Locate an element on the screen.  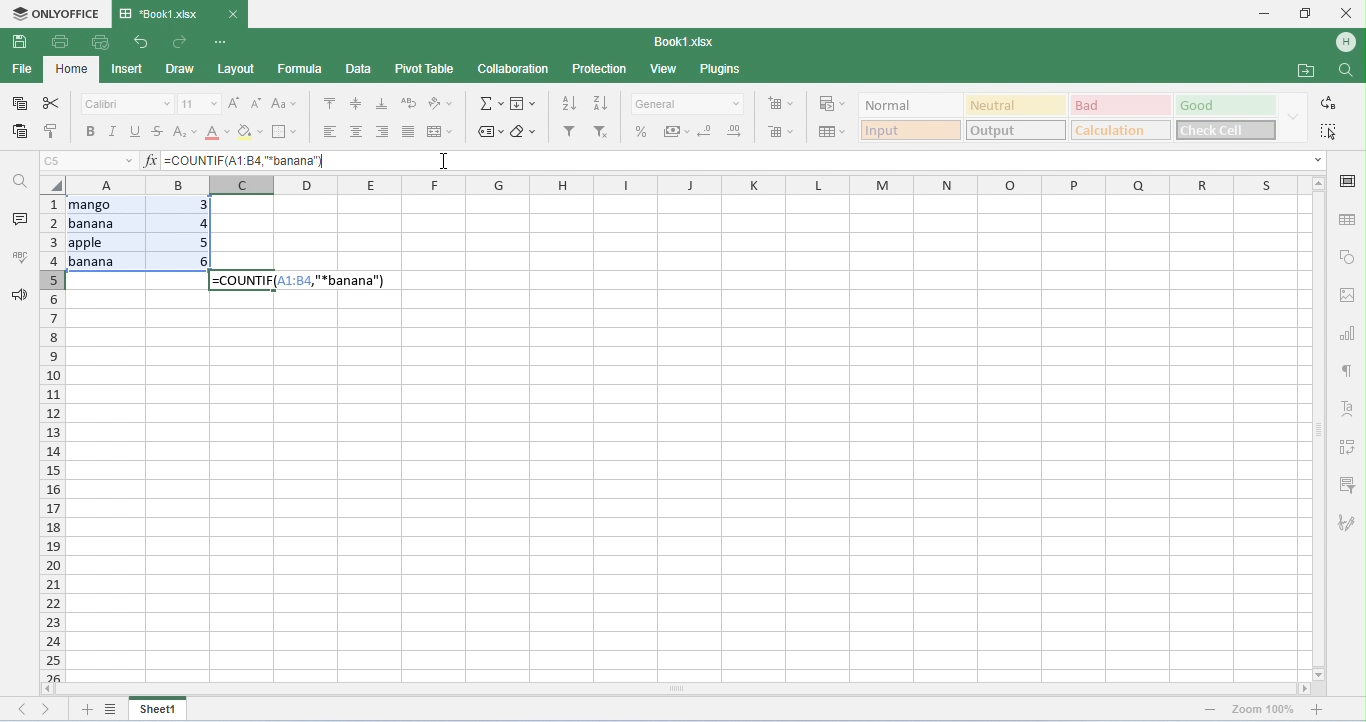
justified is located at coordinates (409, 132).